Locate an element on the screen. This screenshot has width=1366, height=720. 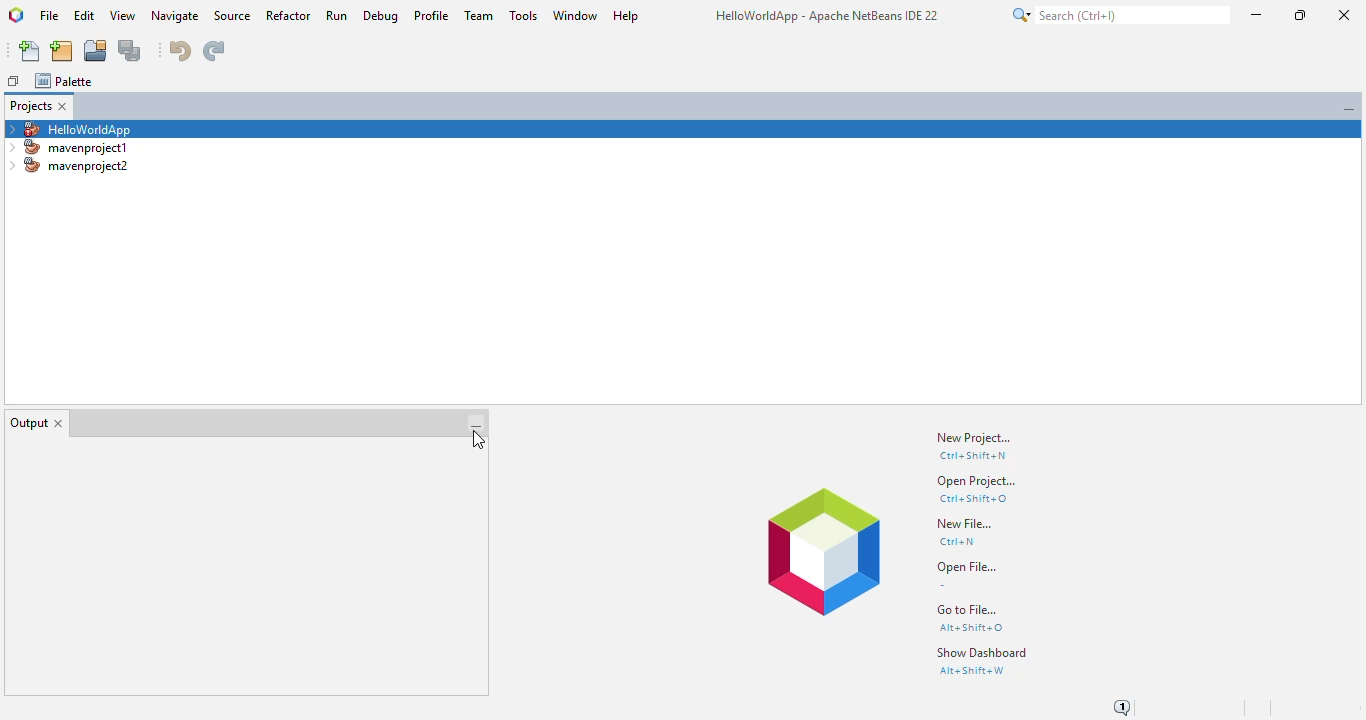
save all is located at coordinates (131, 51).